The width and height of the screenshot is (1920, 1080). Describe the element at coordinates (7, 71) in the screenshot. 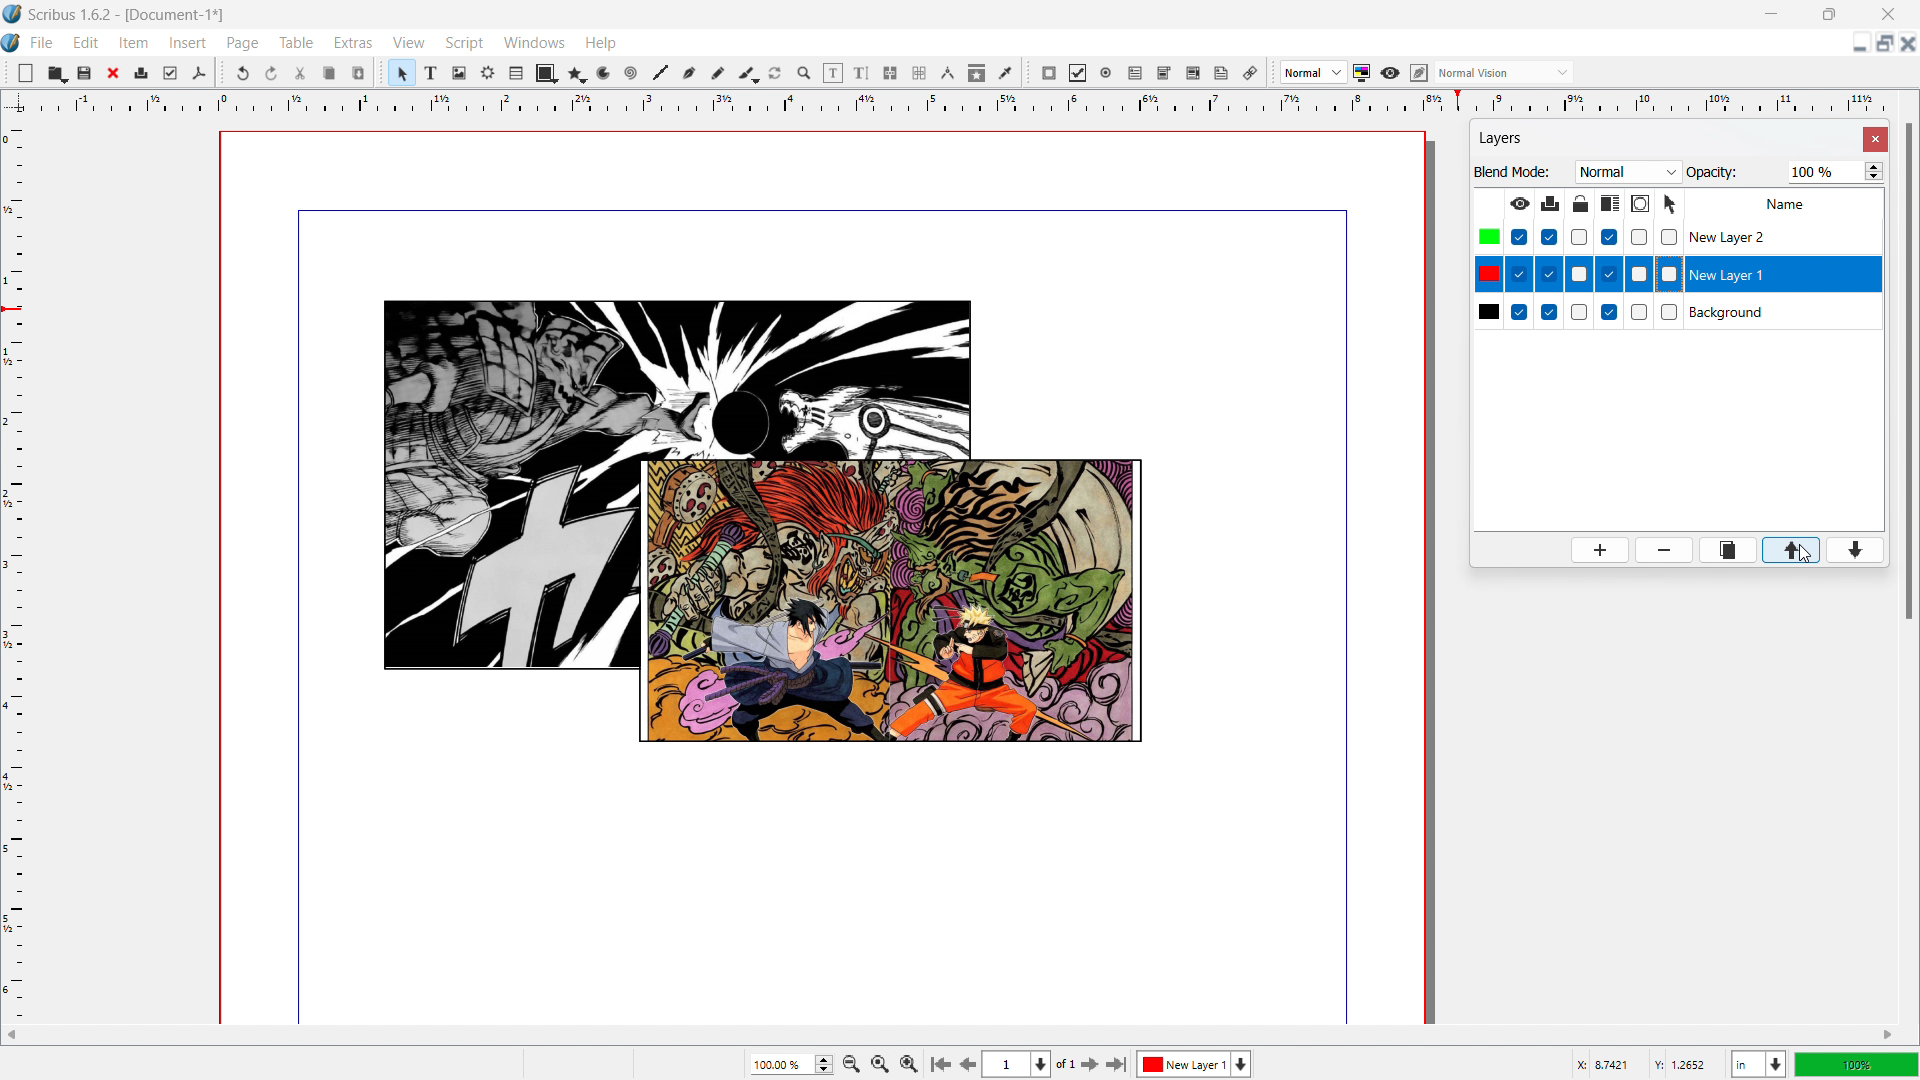

I see `move tools` at that location.